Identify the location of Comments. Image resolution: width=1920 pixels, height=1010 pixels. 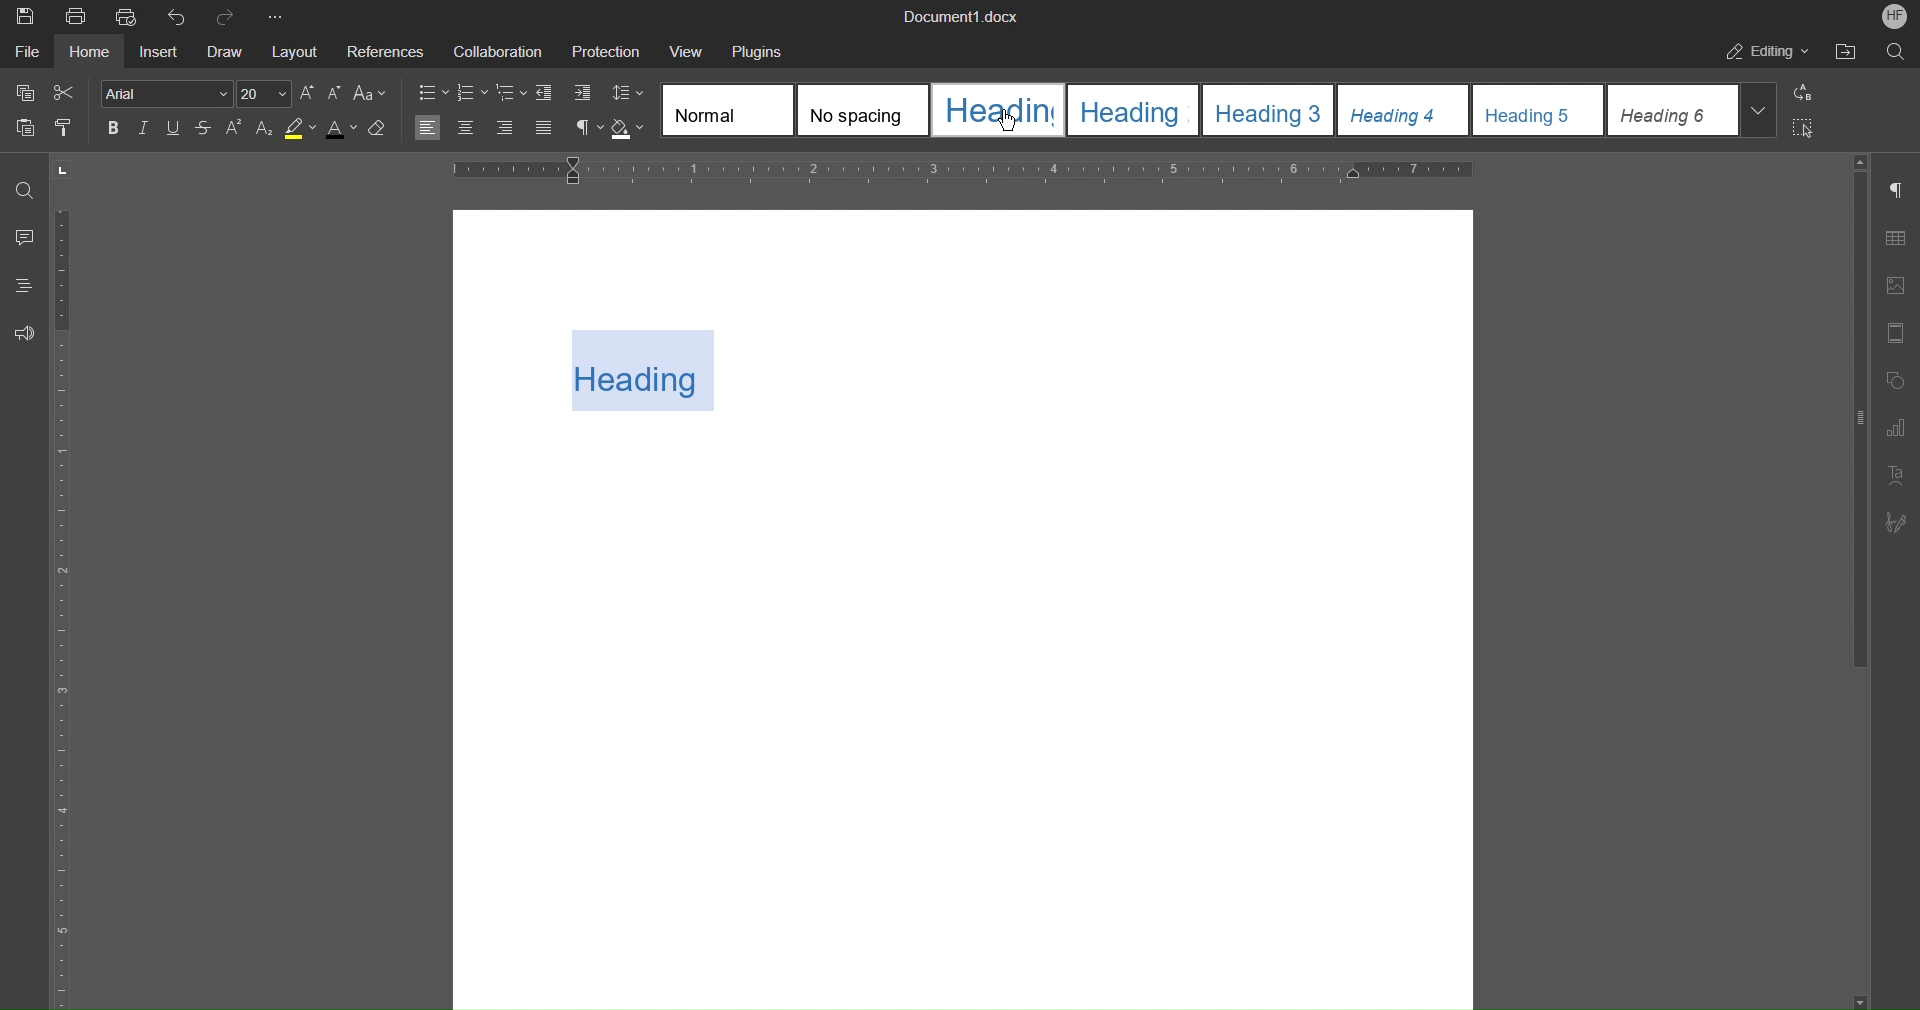
(19, 239).